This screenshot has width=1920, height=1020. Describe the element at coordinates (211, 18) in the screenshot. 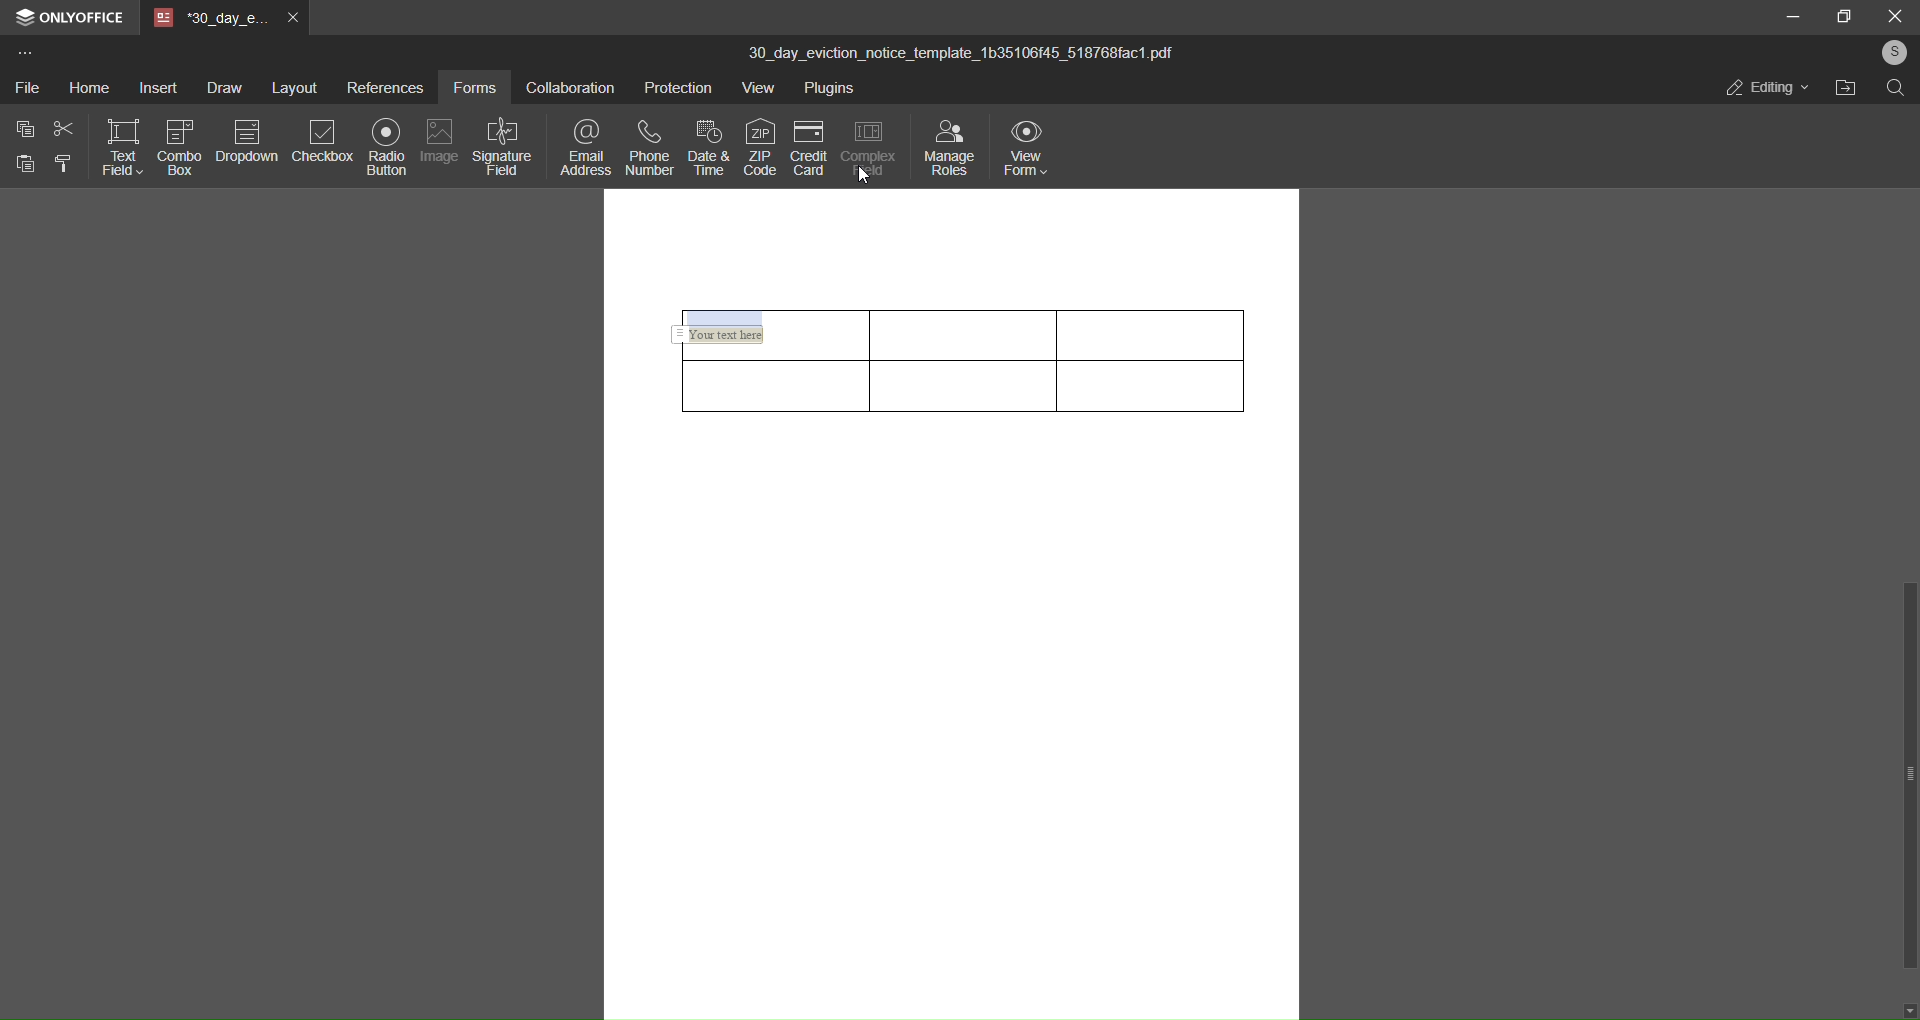

I see `tab name` at that location.